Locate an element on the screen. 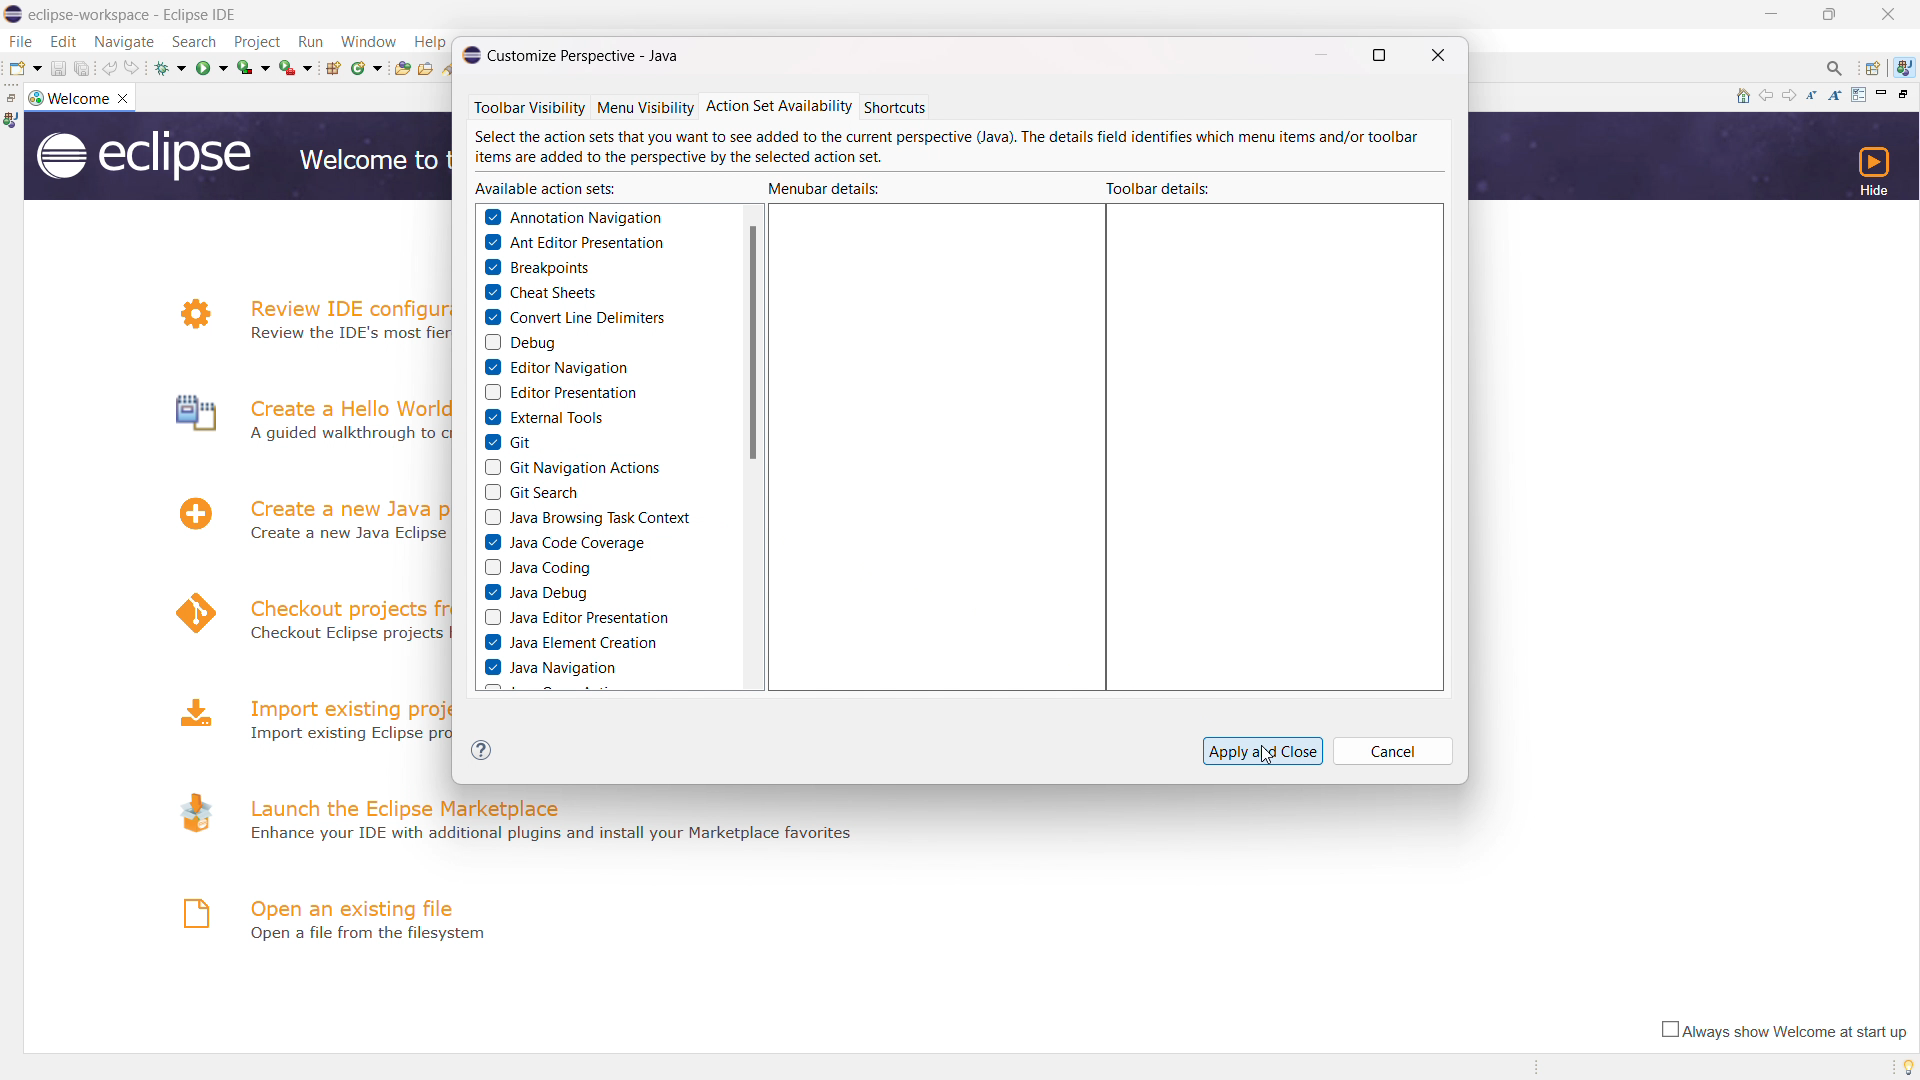  window is located at coordinates (367, 42).